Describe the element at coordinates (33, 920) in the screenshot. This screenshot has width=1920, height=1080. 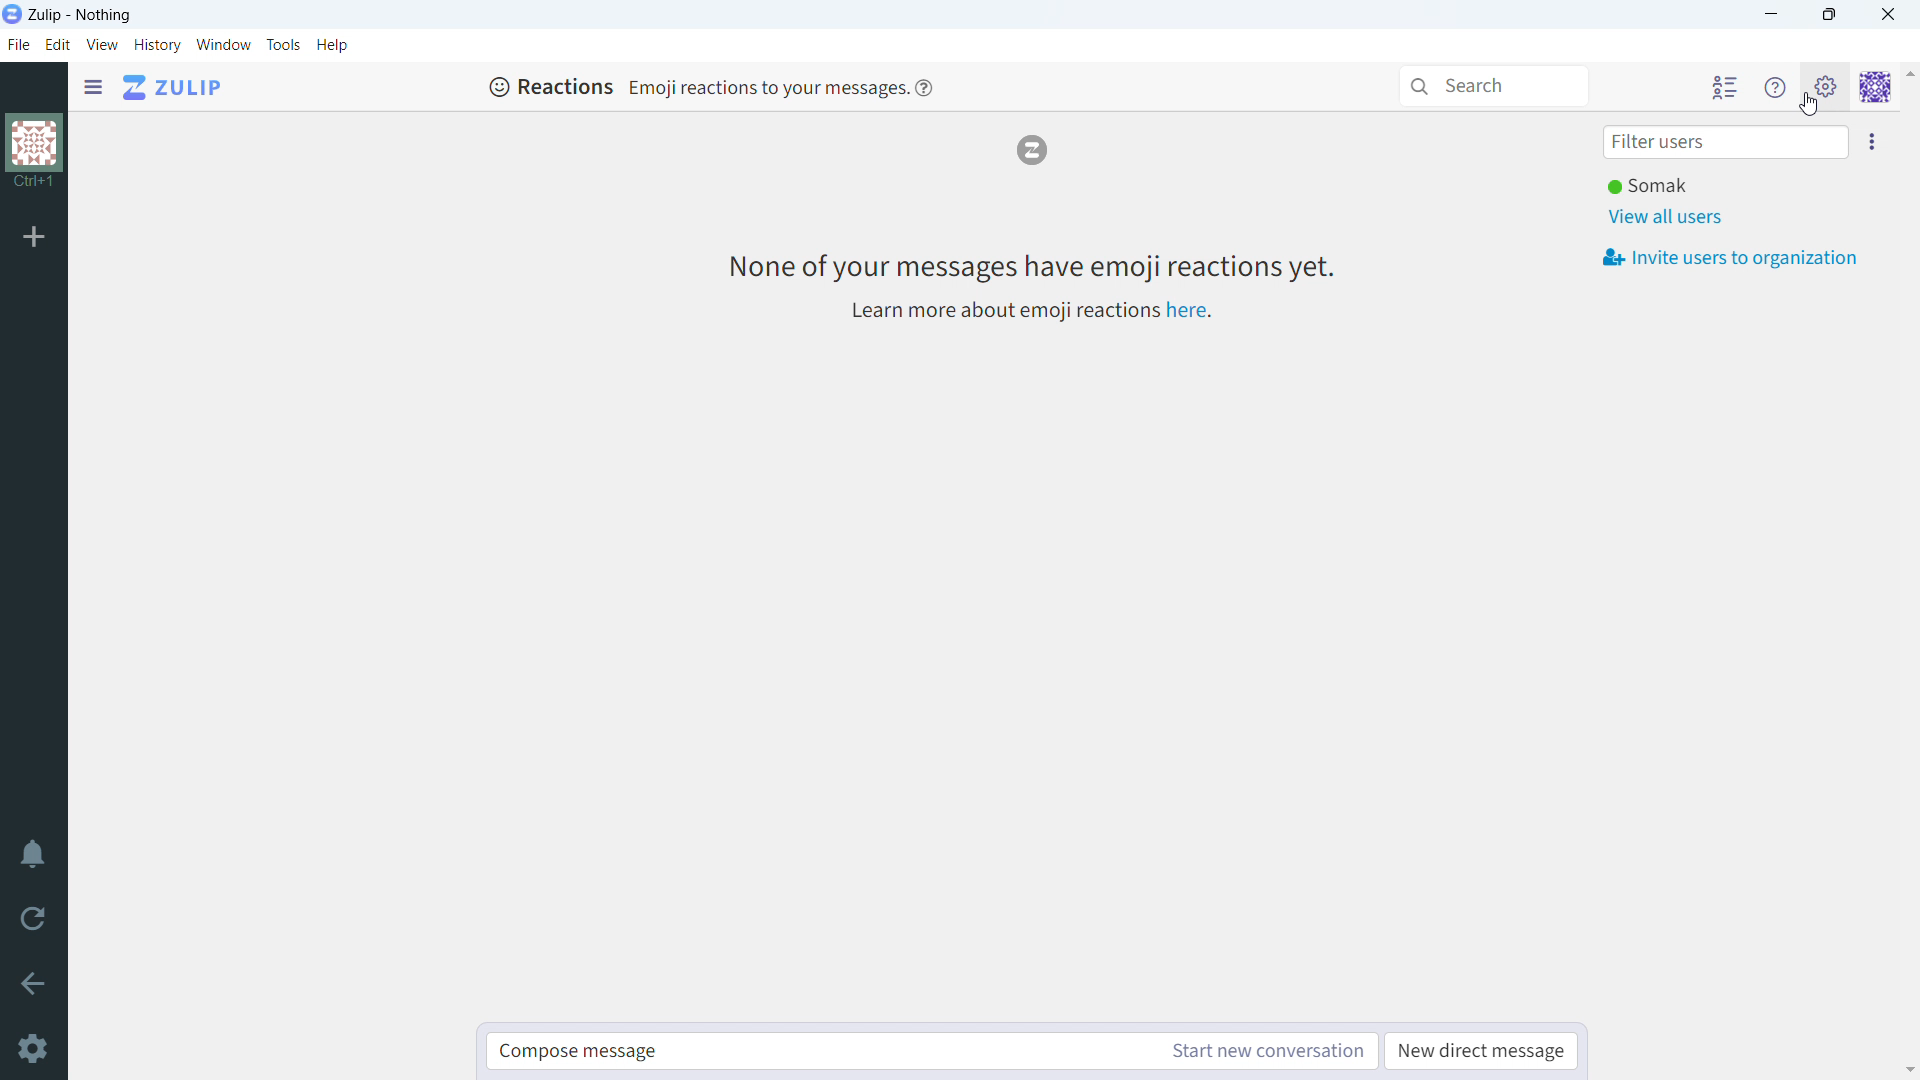
I see `reload` at that location.